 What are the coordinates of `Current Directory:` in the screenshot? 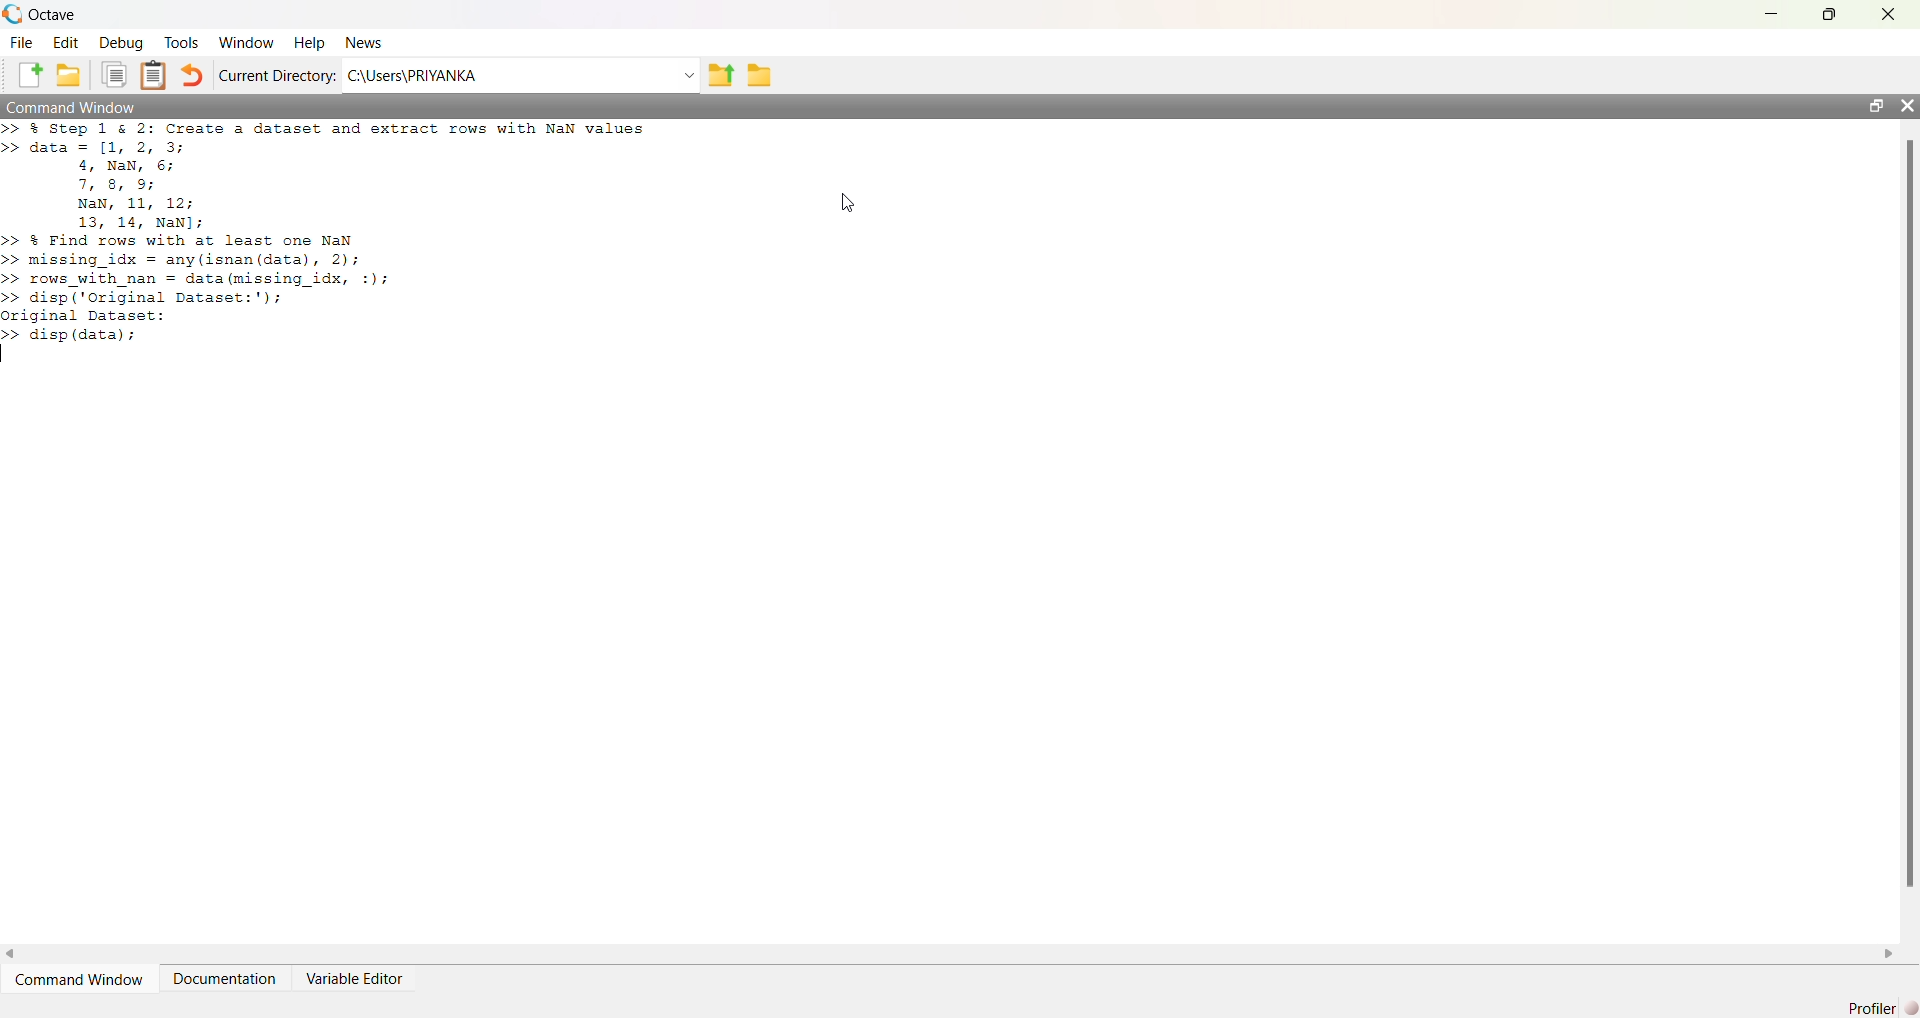 It's located at (278, 75).